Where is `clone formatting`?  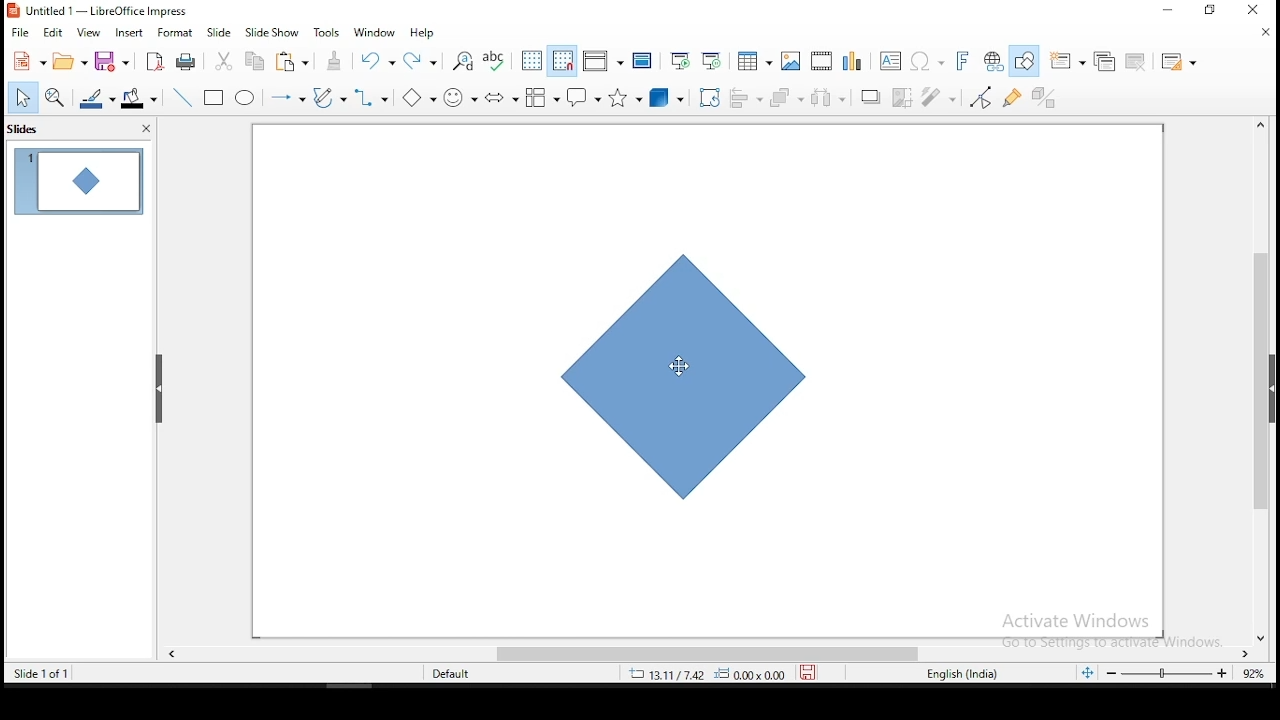
clone formatting is located at coordinates (339, 64).